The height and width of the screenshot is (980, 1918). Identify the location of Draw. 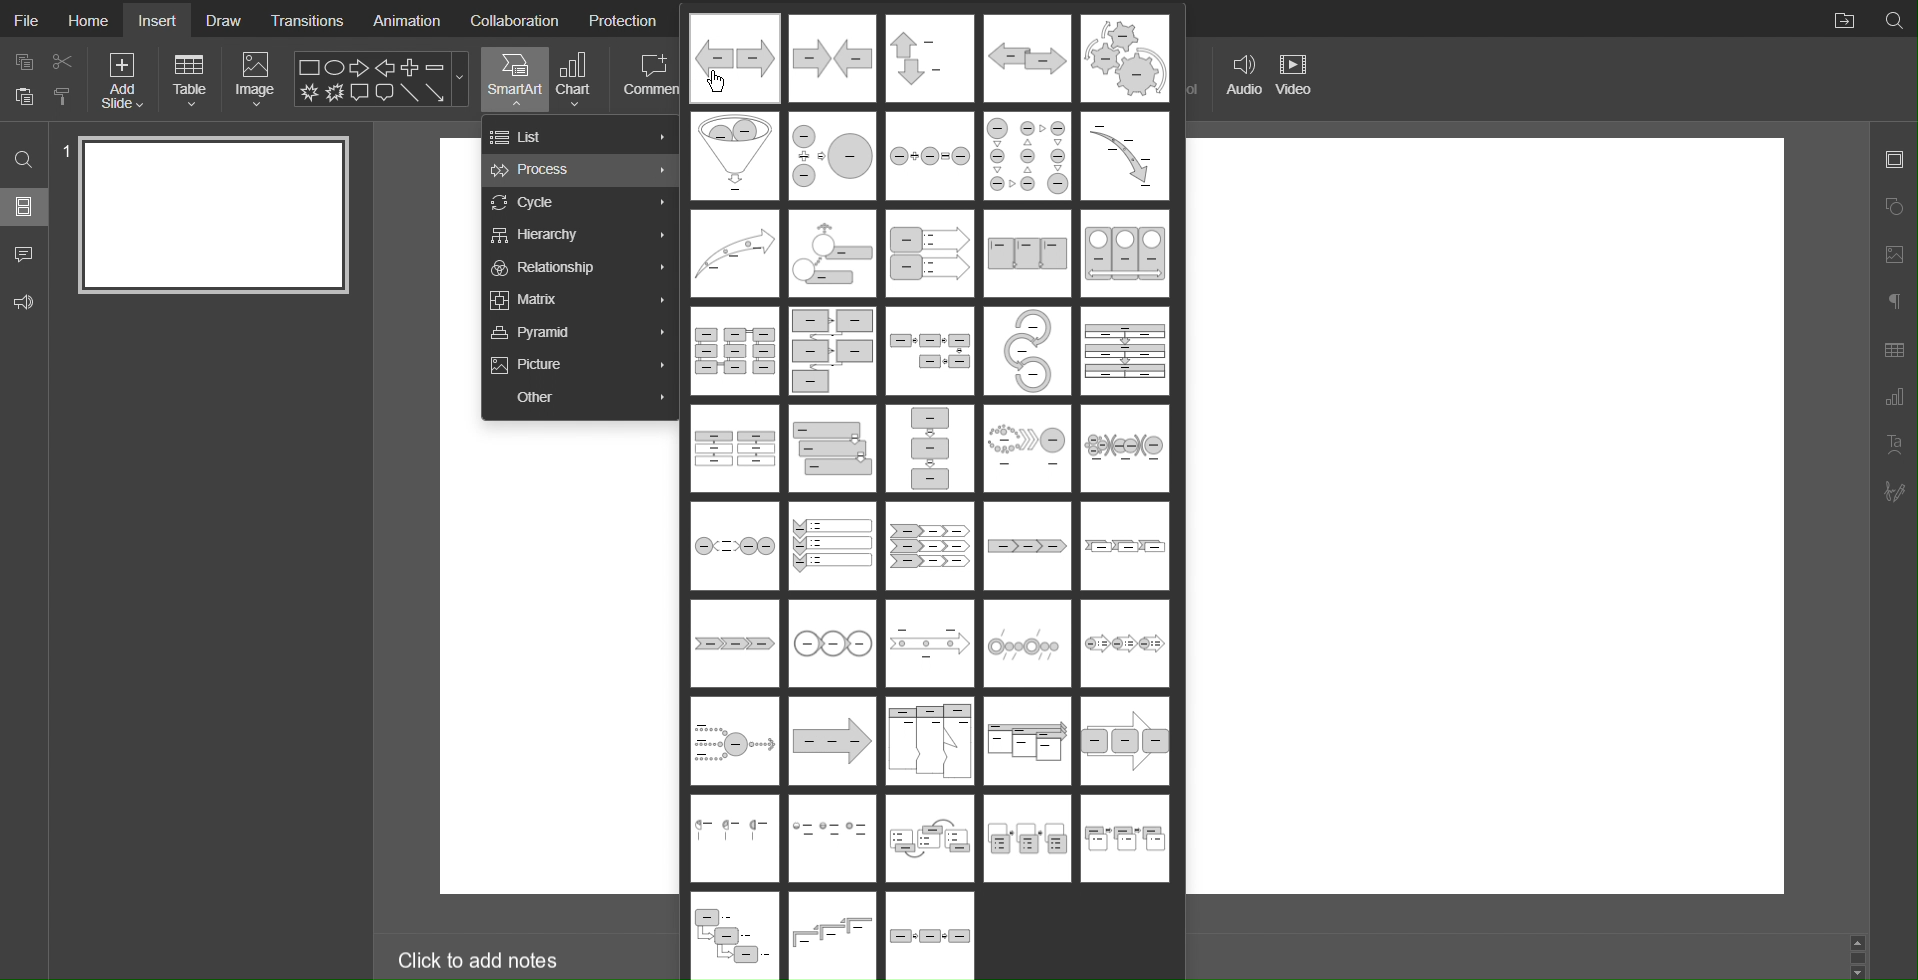
(224, 19).